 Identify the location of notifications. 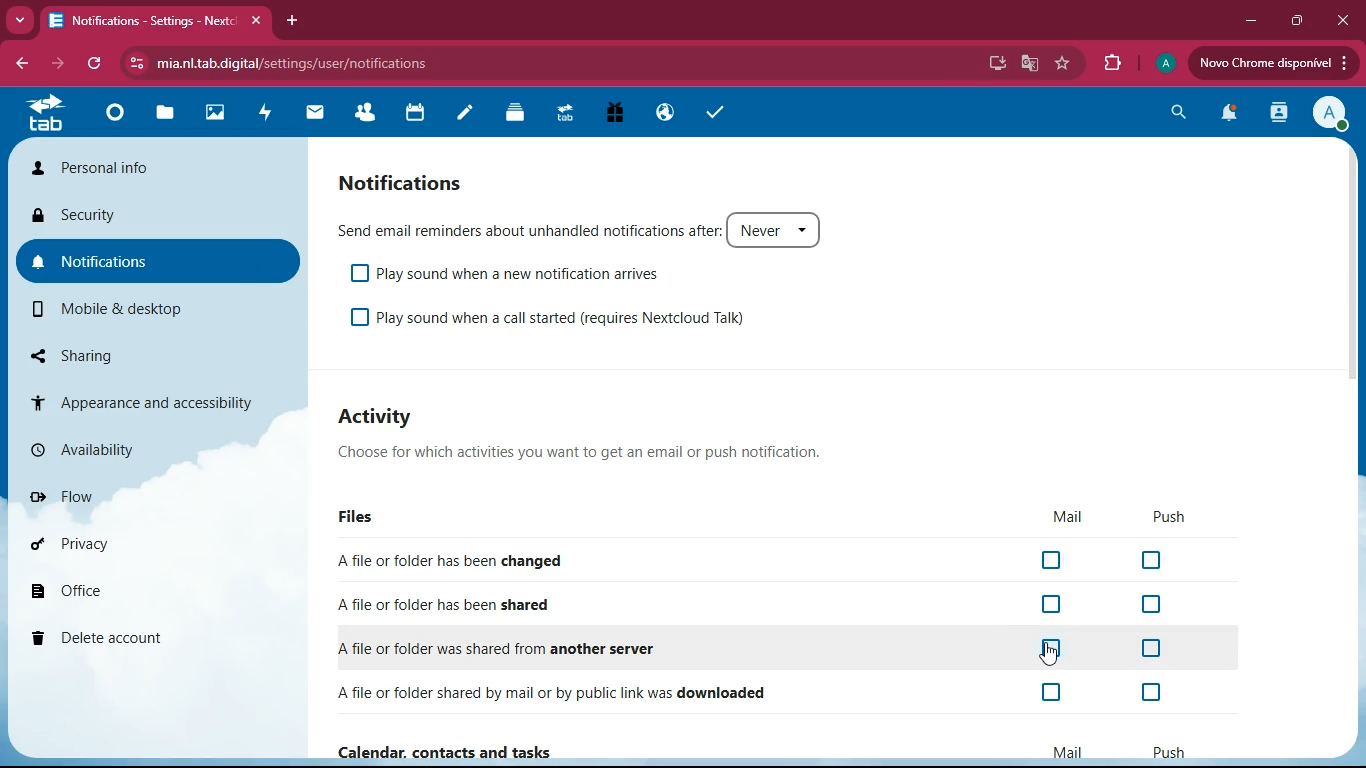
(1227, 114).